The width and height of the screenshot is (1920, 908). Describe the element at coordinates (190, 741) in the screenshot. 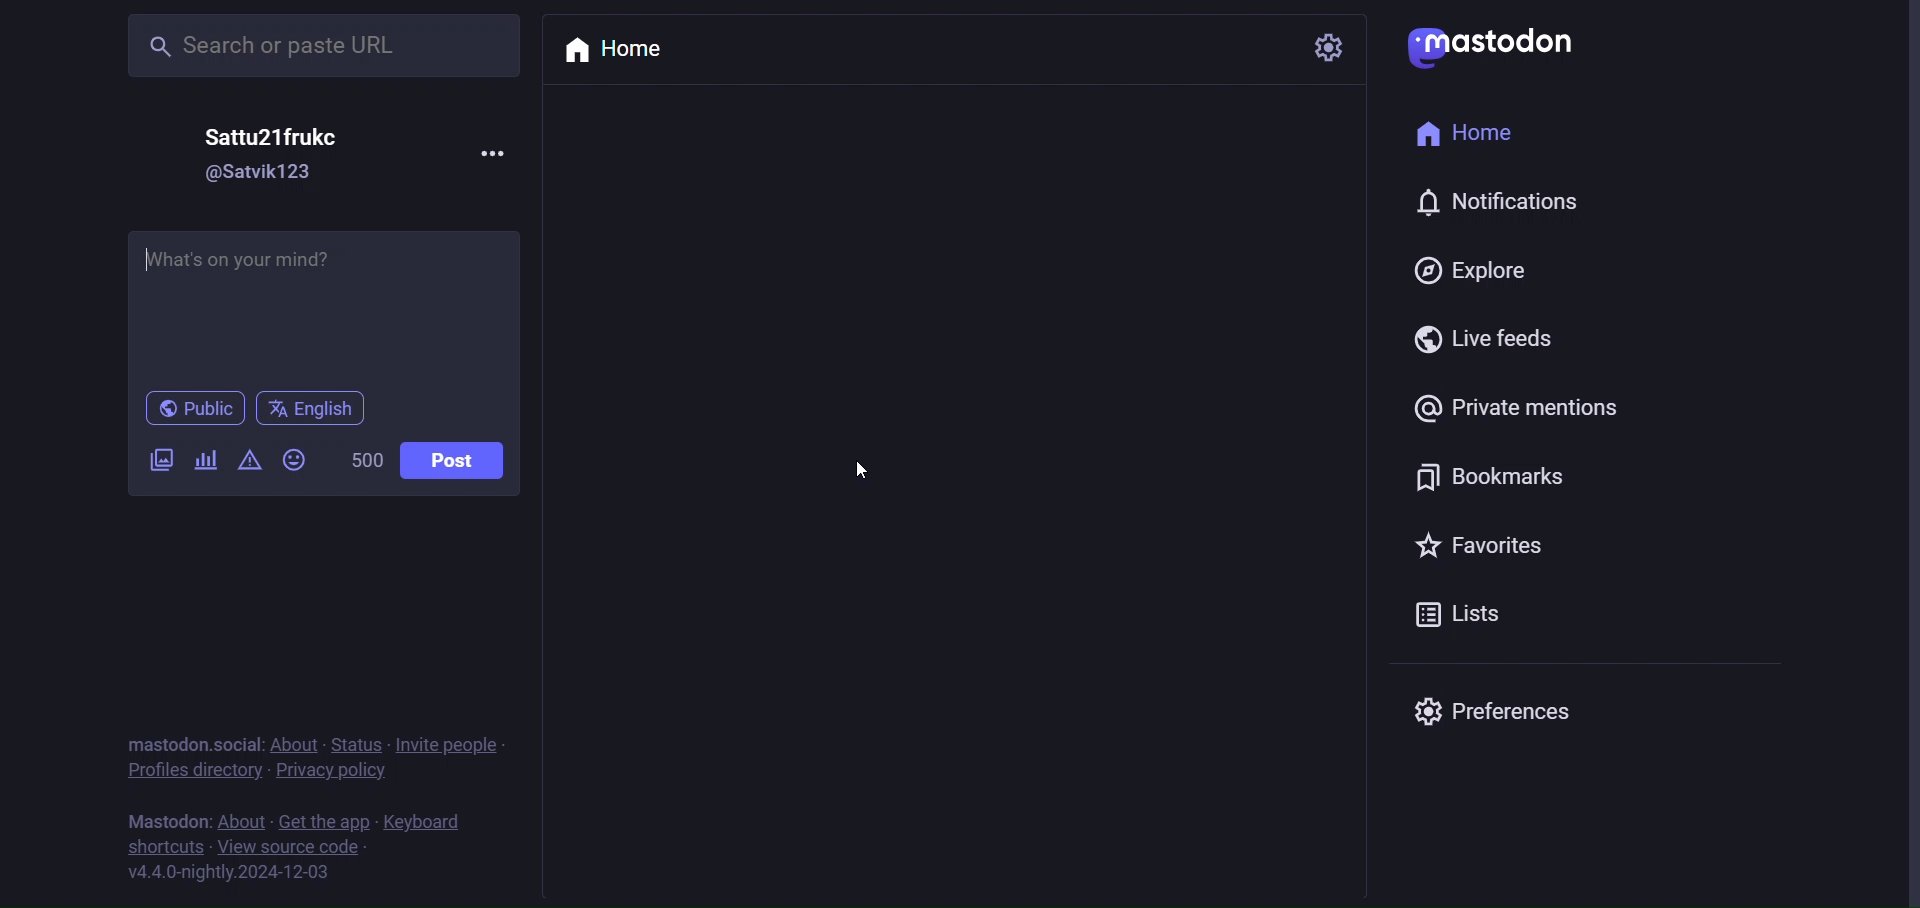

I see `mastodon social` at that location.